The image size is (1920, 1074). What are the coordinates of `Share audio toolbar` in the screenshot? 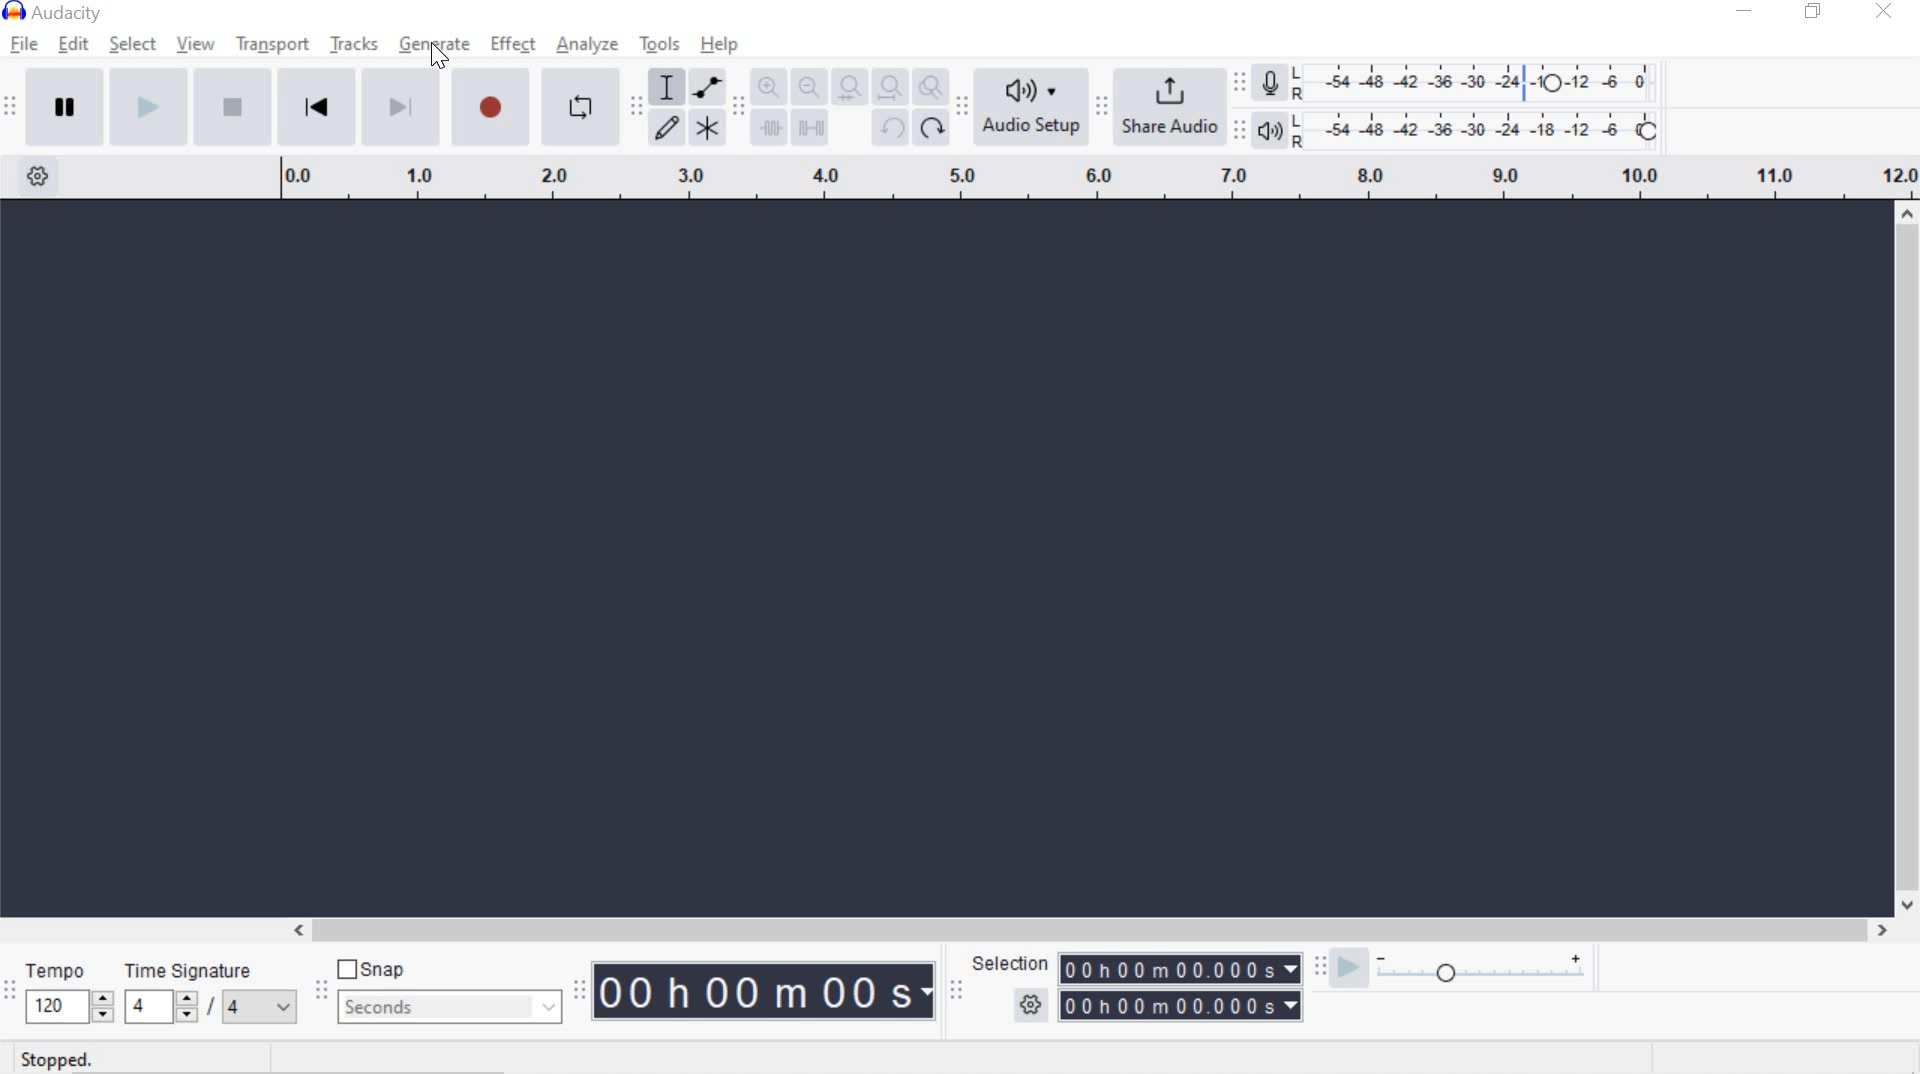 It's located at (1099, 106).